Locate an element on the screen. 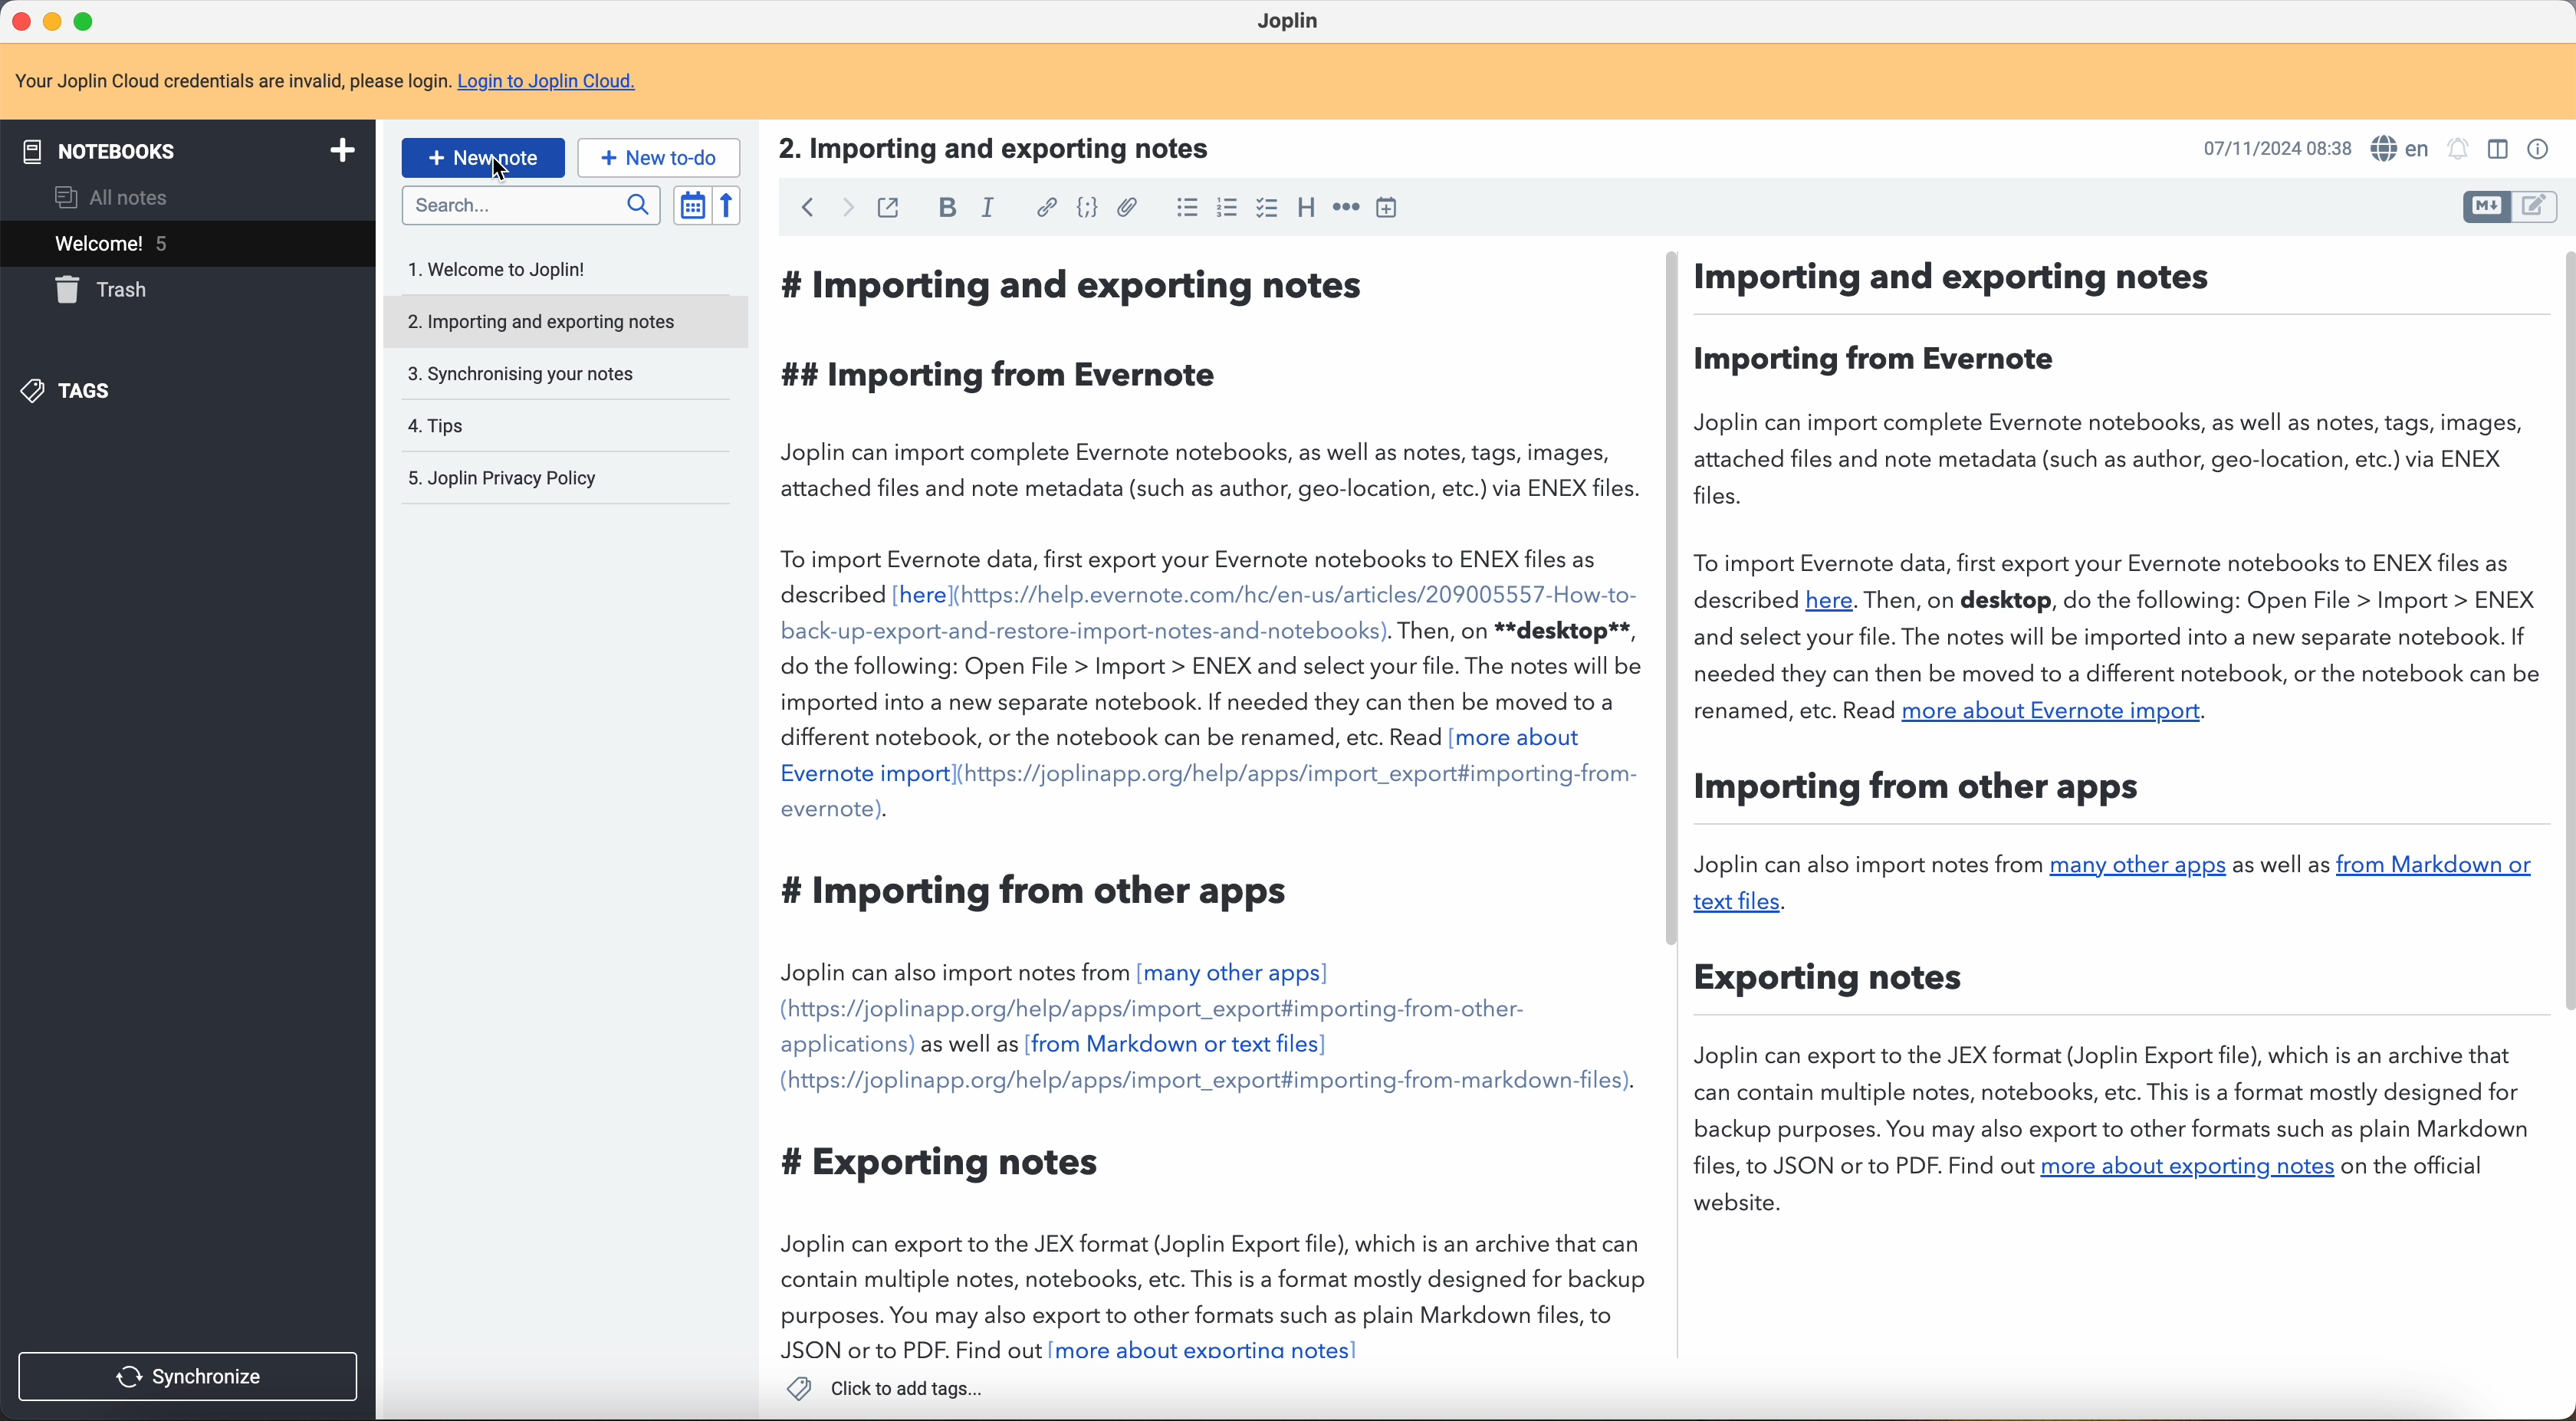  body text is located at coordinates (1207, 805).